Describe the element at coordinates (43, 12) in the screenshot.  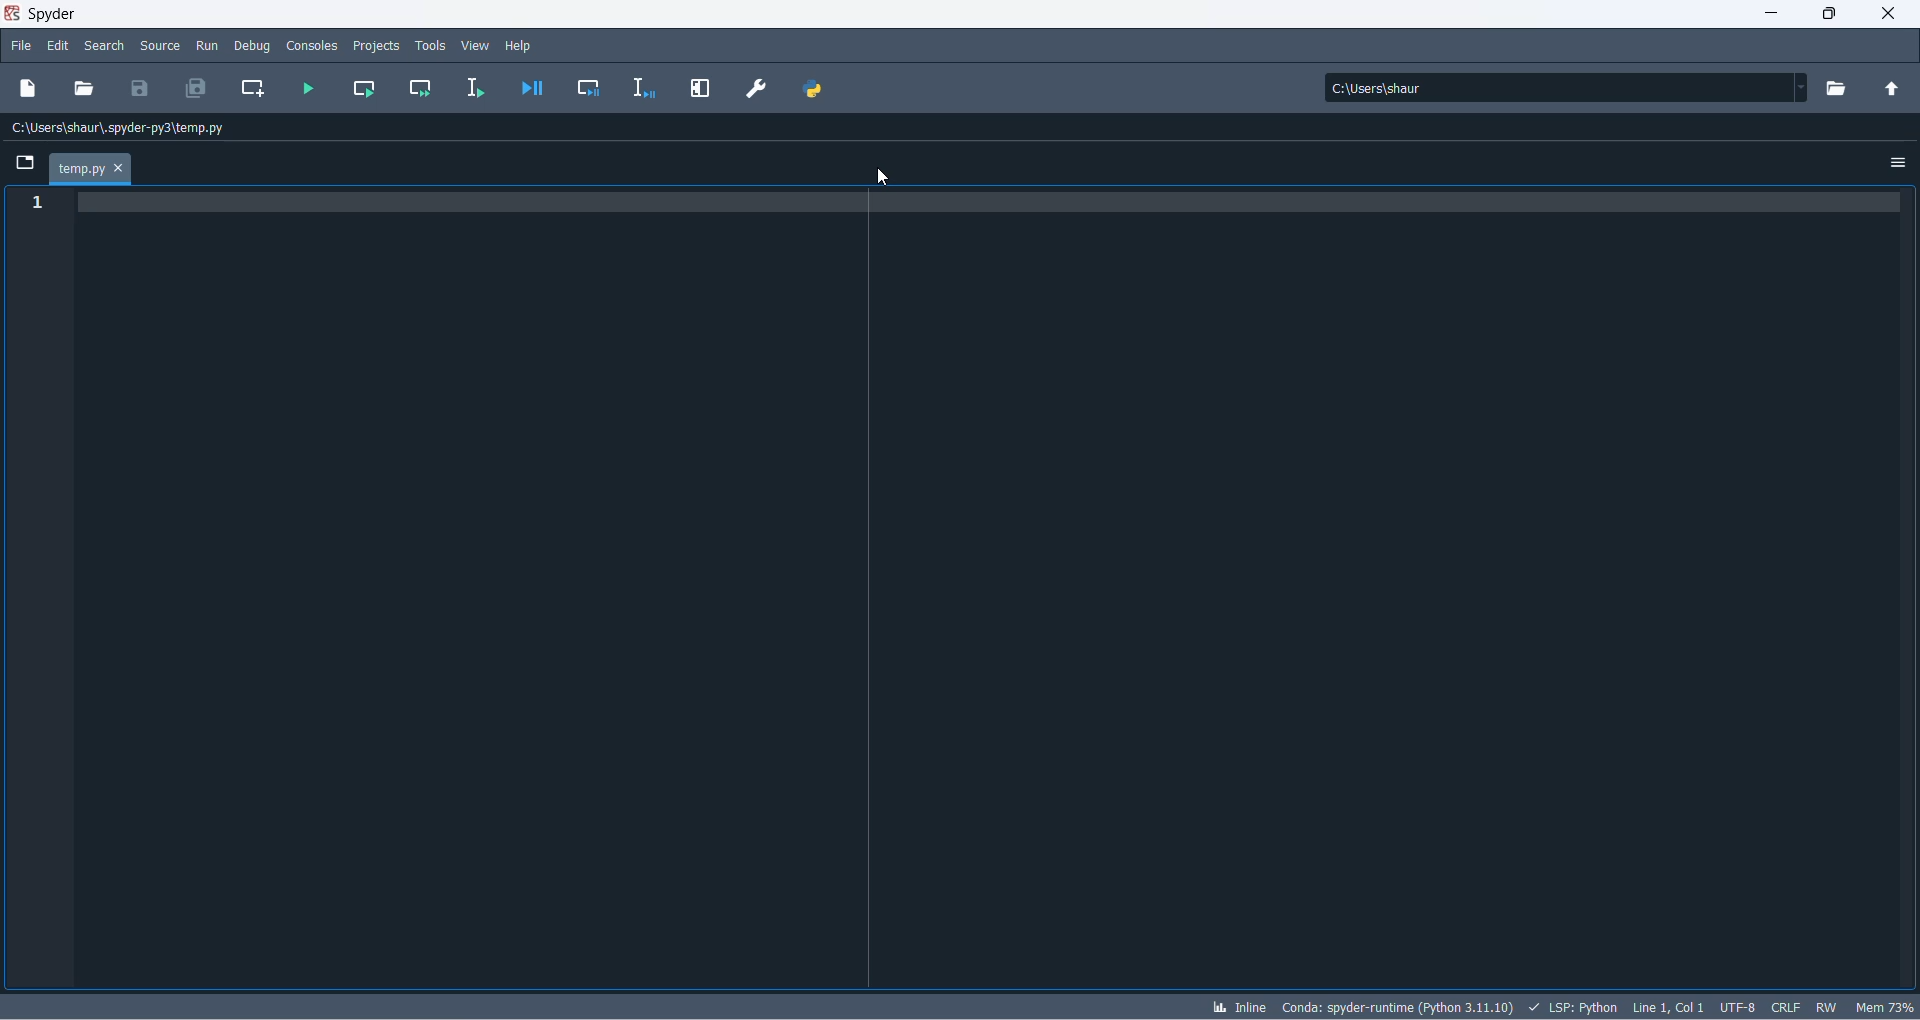
I see `application name` at that location.